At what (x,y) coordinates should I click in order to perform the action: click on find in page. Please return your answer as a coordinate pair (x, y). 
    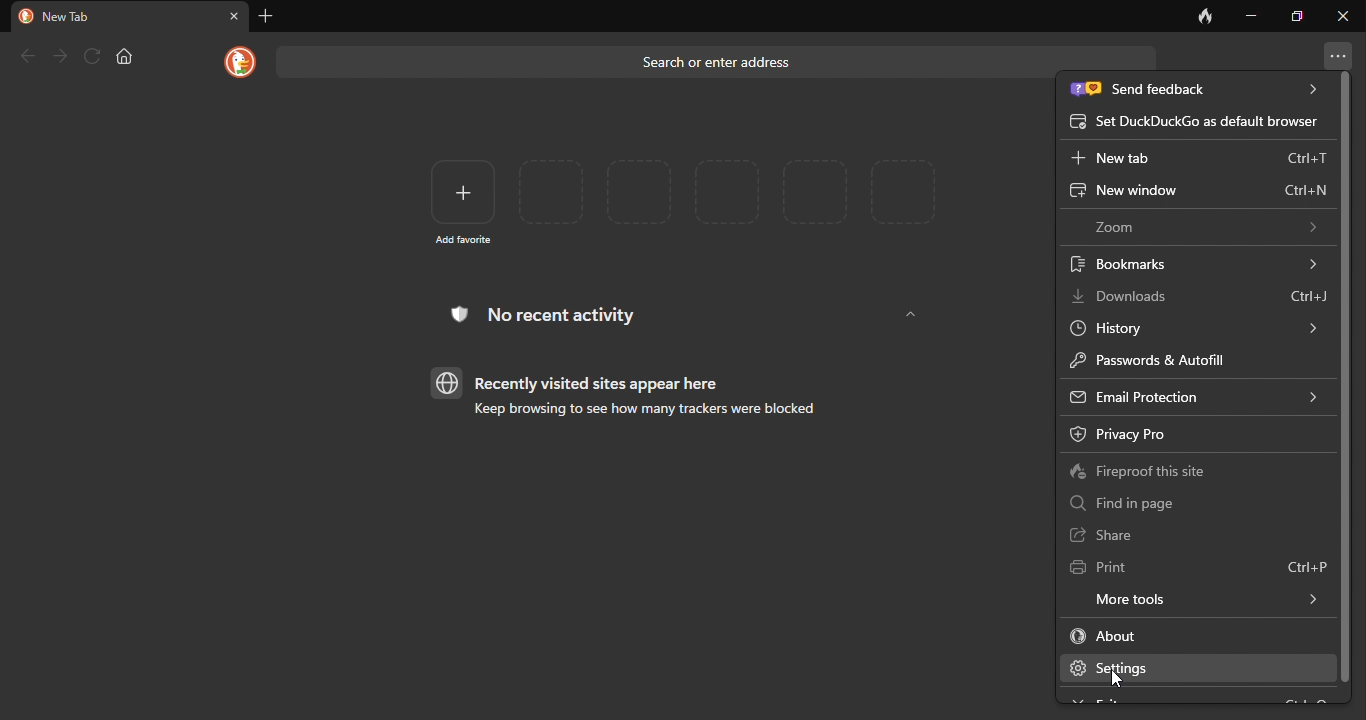
    Looking at the image, I should click on (1133, 502).